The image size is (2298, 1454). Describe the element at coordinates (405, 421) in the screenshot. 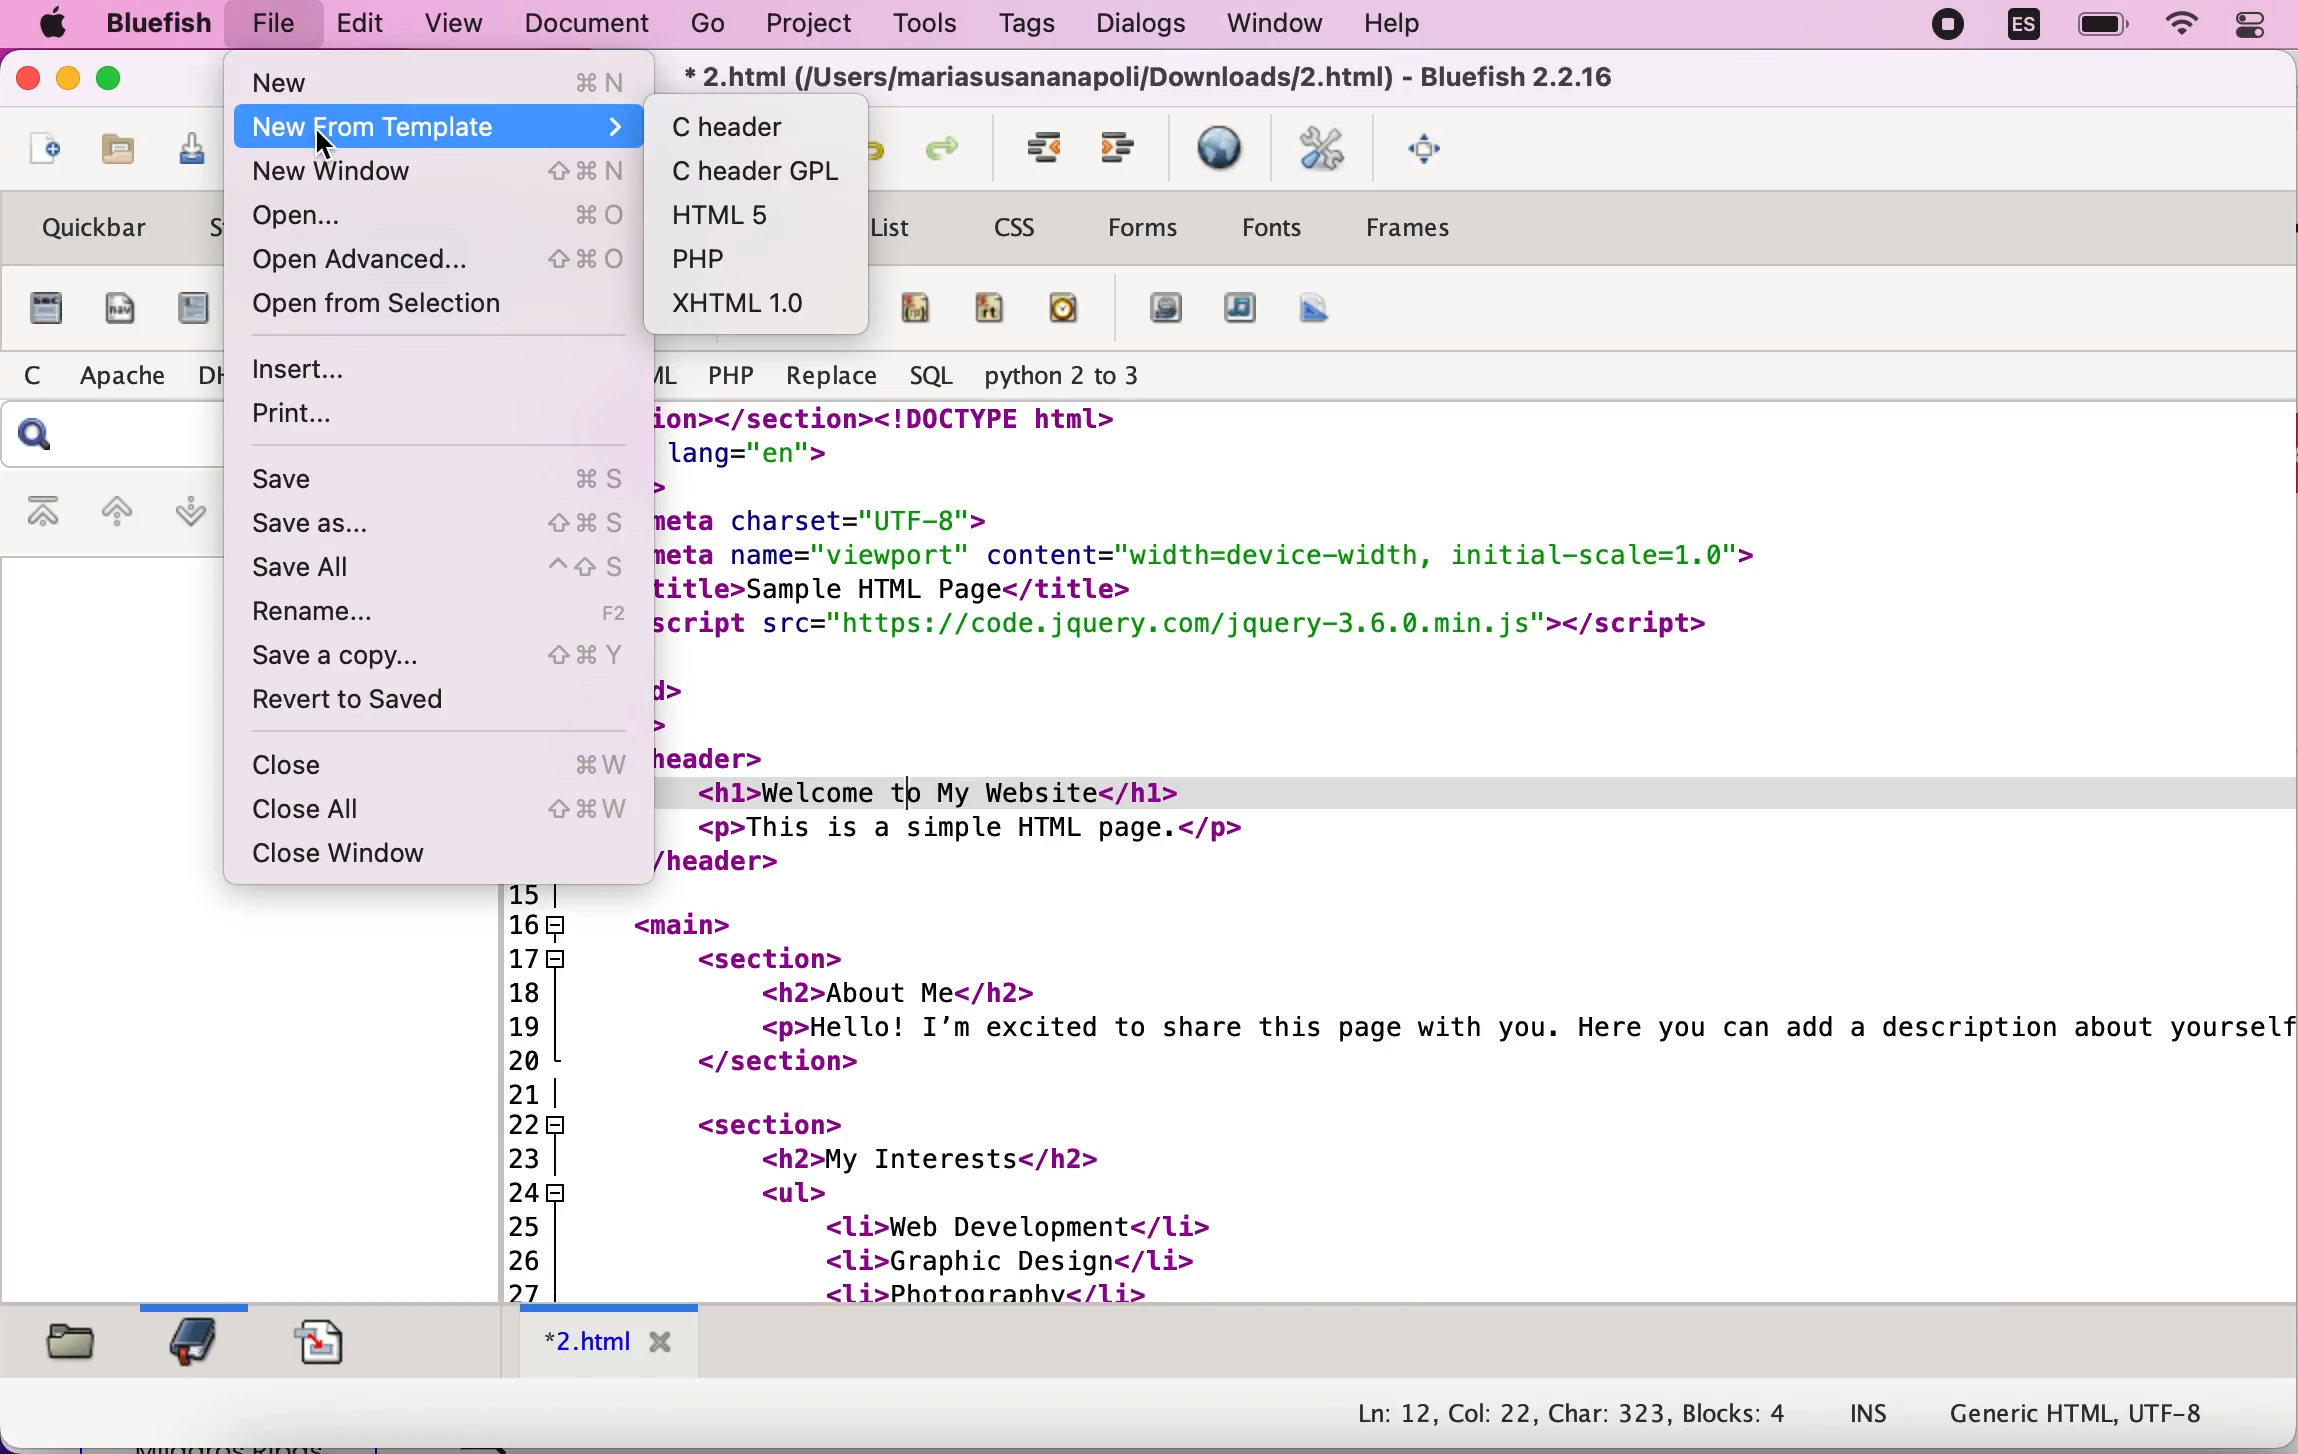

I see `print` at that location.